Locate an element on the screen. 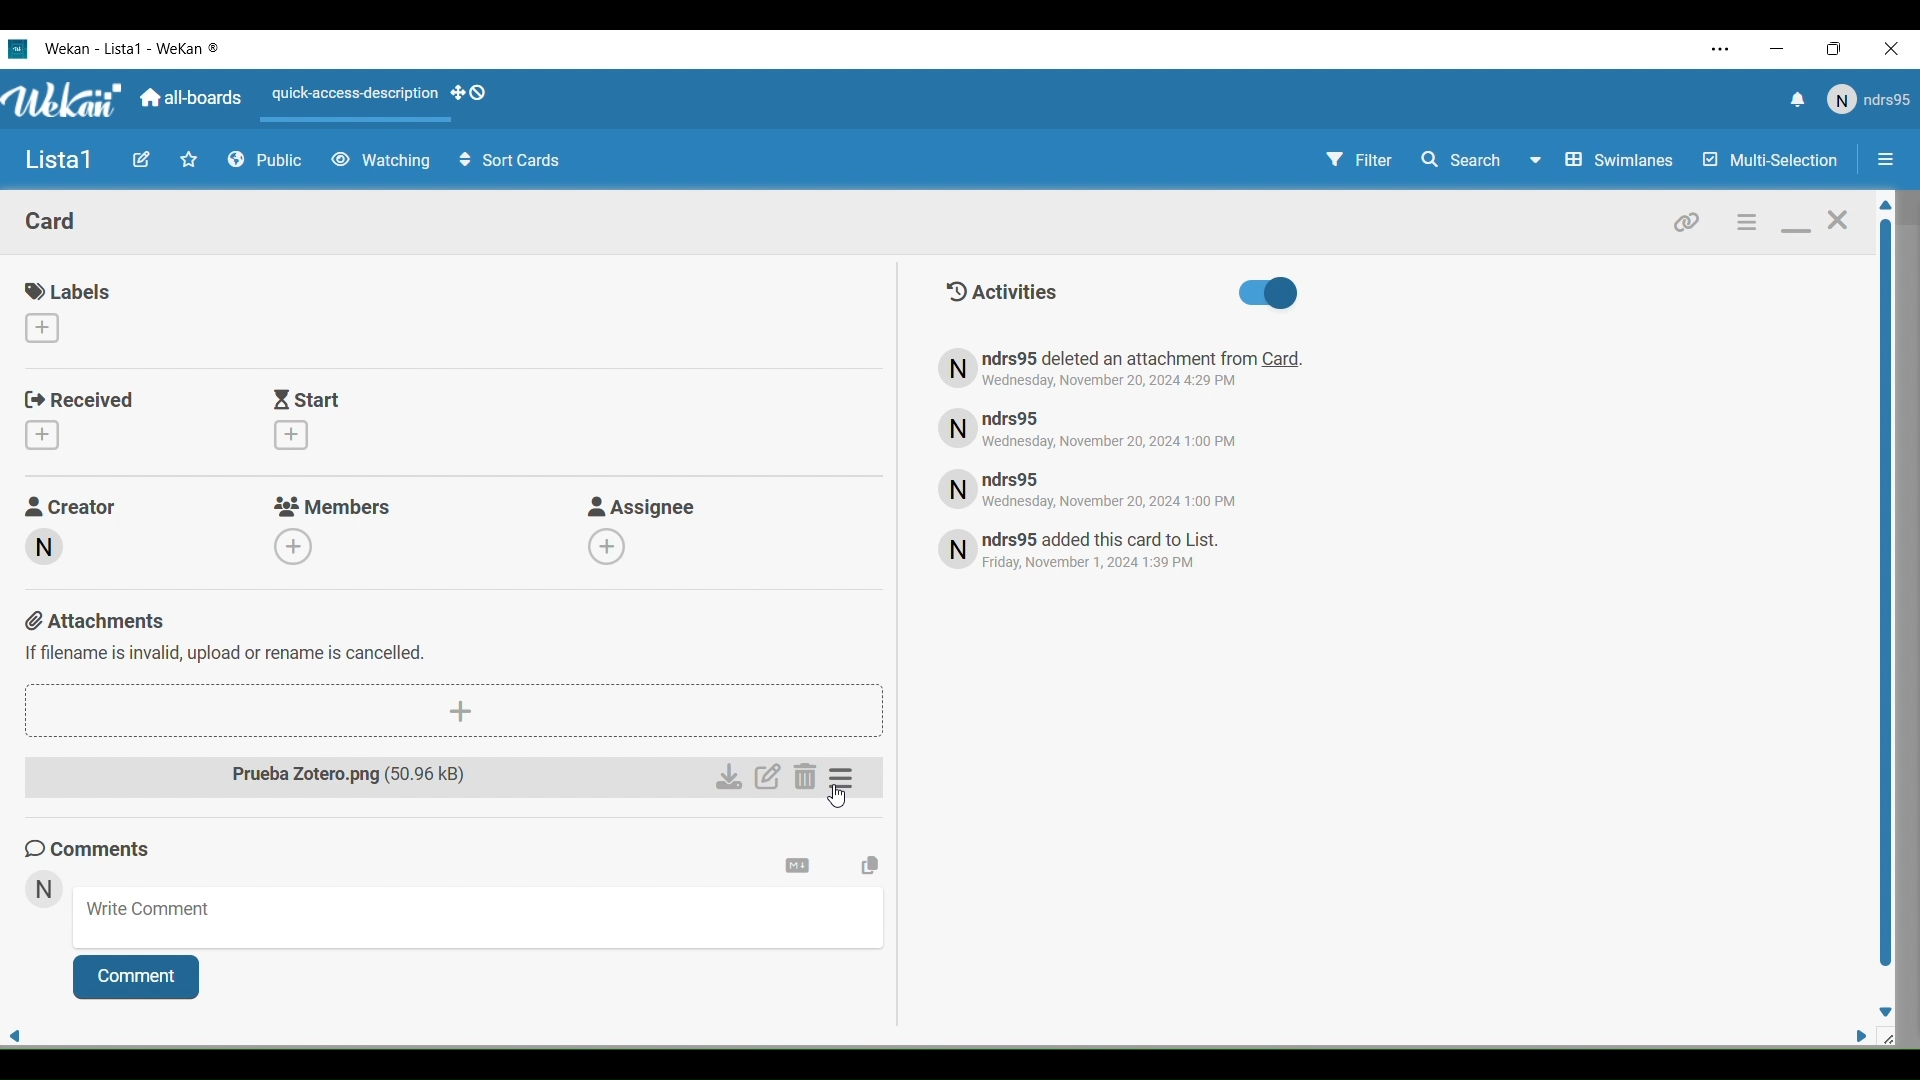 The height and width of the screenshot is (1080, 1920). Search is located at coordinates (1480, 160).